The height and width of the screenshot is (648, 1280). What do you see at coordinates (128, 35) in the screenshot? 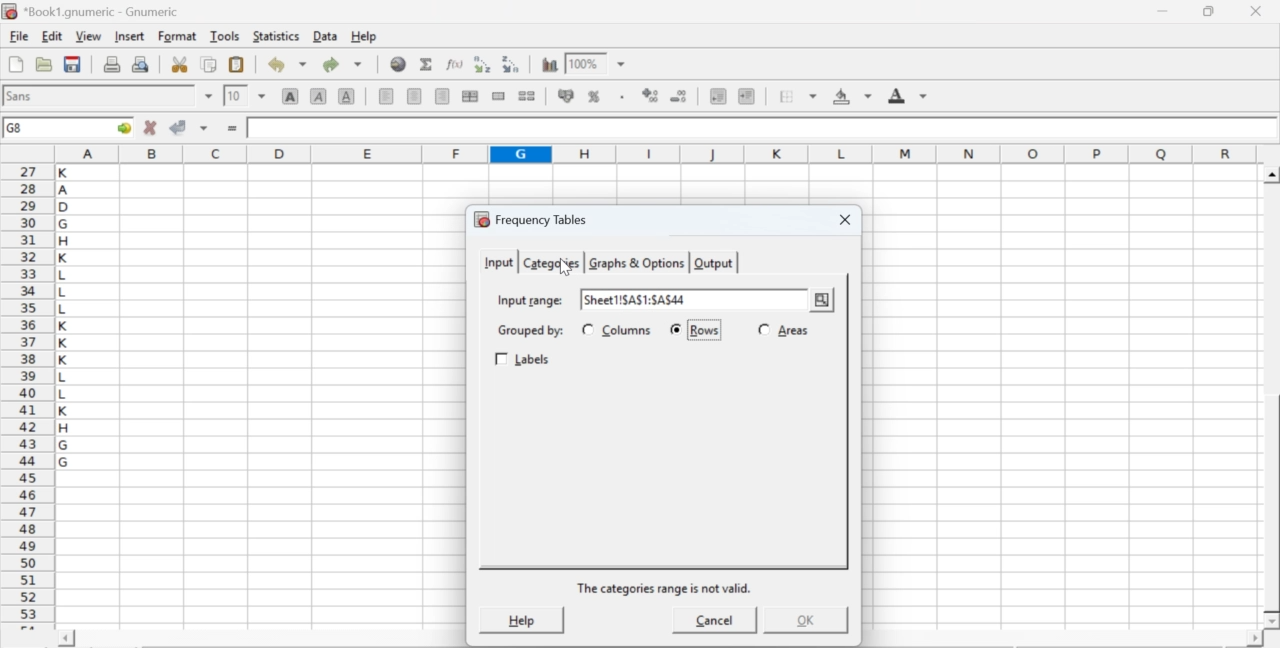
I see `insert` at bounding box center [128, 35].